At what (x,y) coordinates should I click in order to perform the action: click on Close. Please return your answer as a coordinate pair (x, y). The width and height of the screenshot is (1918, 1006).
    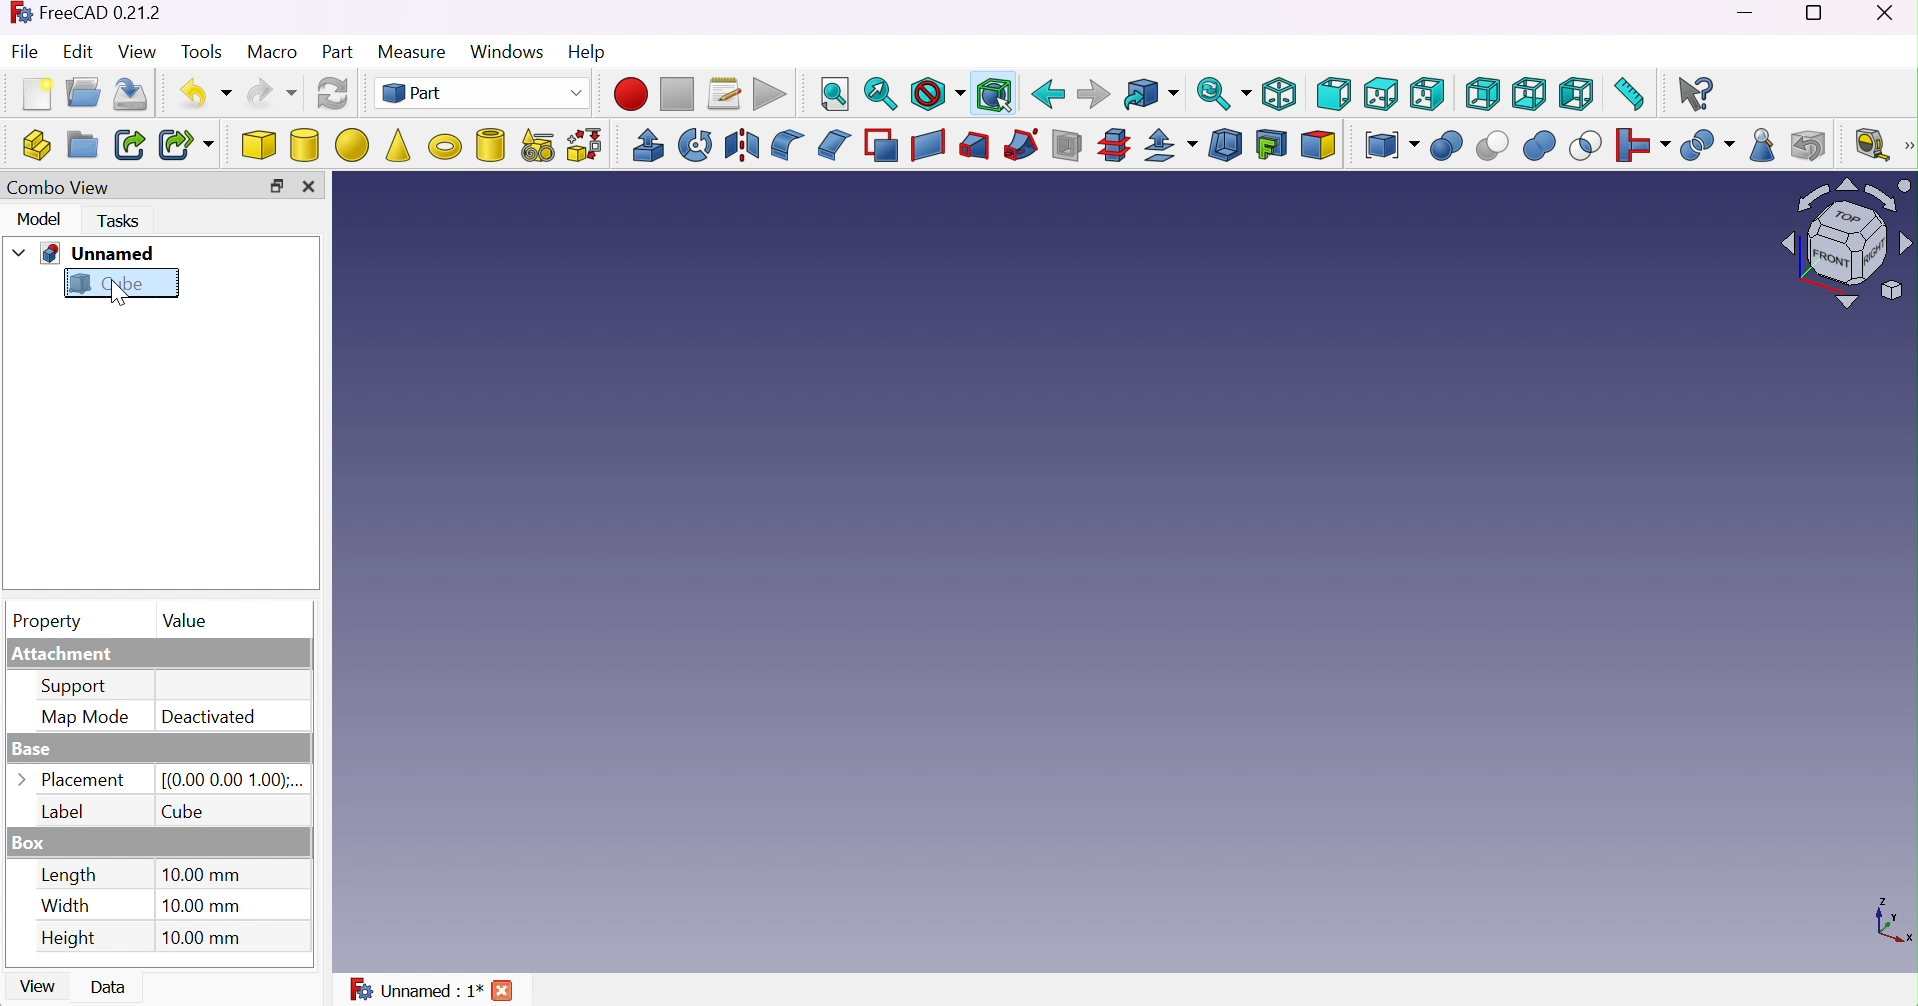
    Looking at the image, I should click on (508, 992).